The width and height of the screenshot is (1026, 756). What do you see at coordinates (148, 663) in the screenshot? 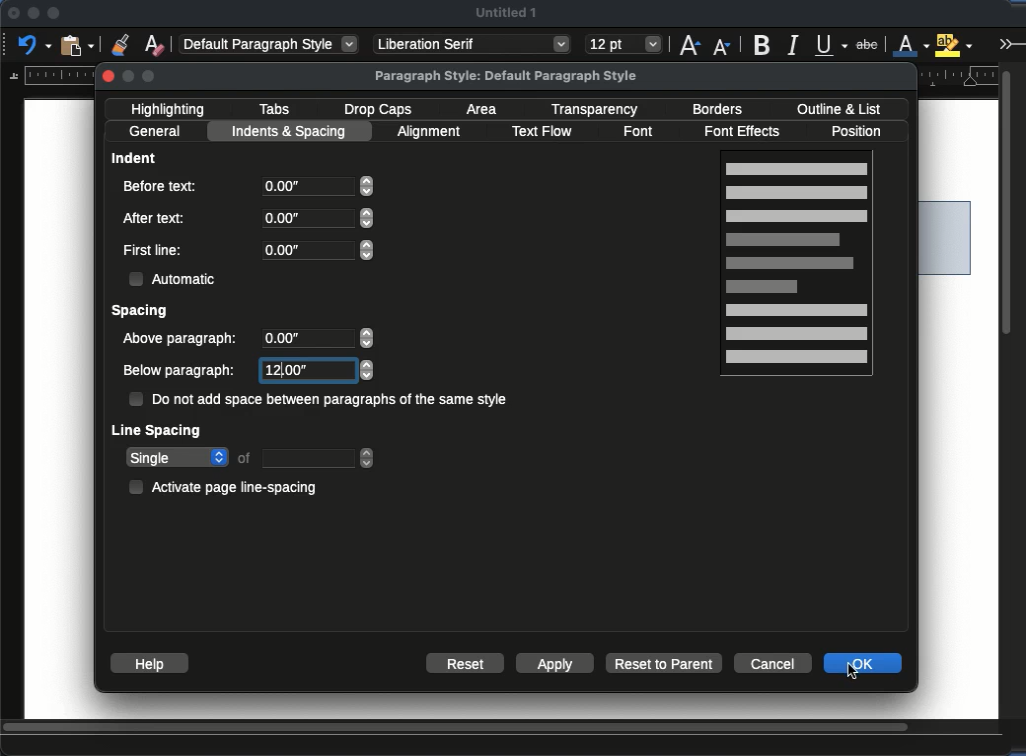
I see `help` at bounding box center [148, 663].